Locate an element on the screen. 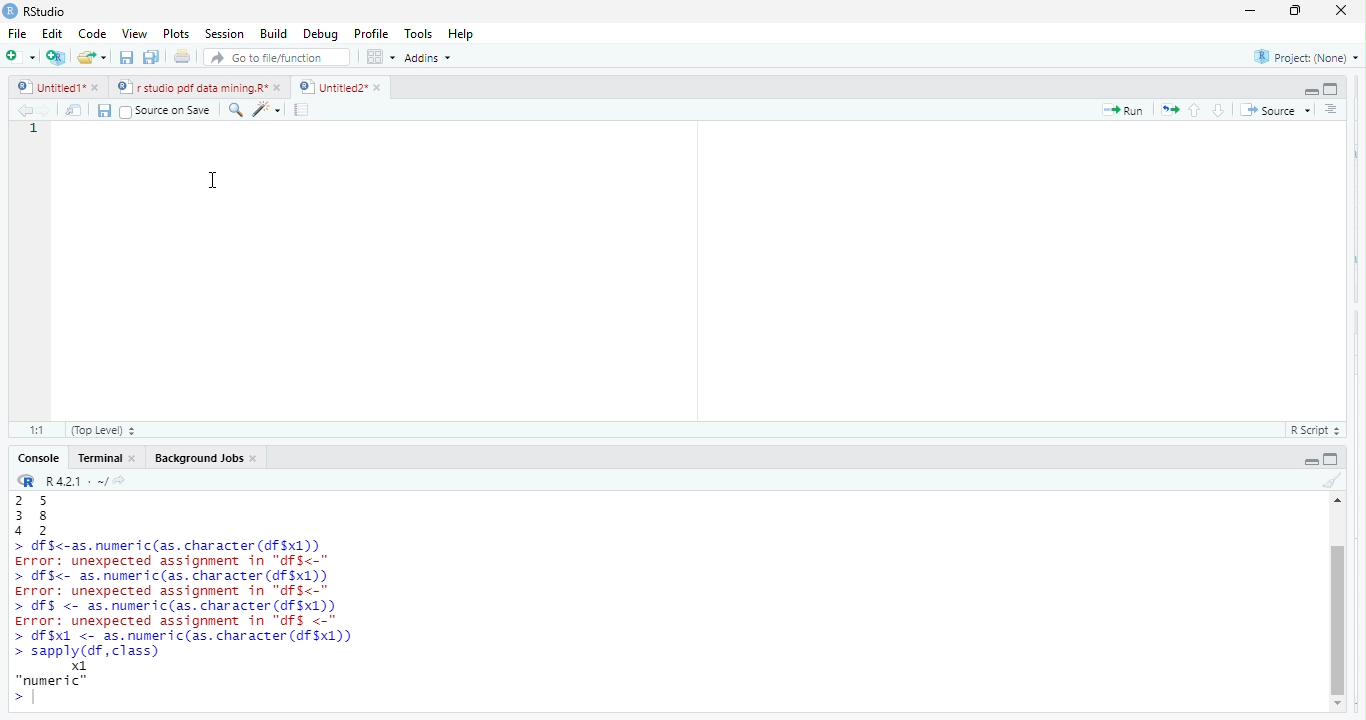 The height and width of the screenshot is (720, 1366). help is located at coordinates (466, 32).